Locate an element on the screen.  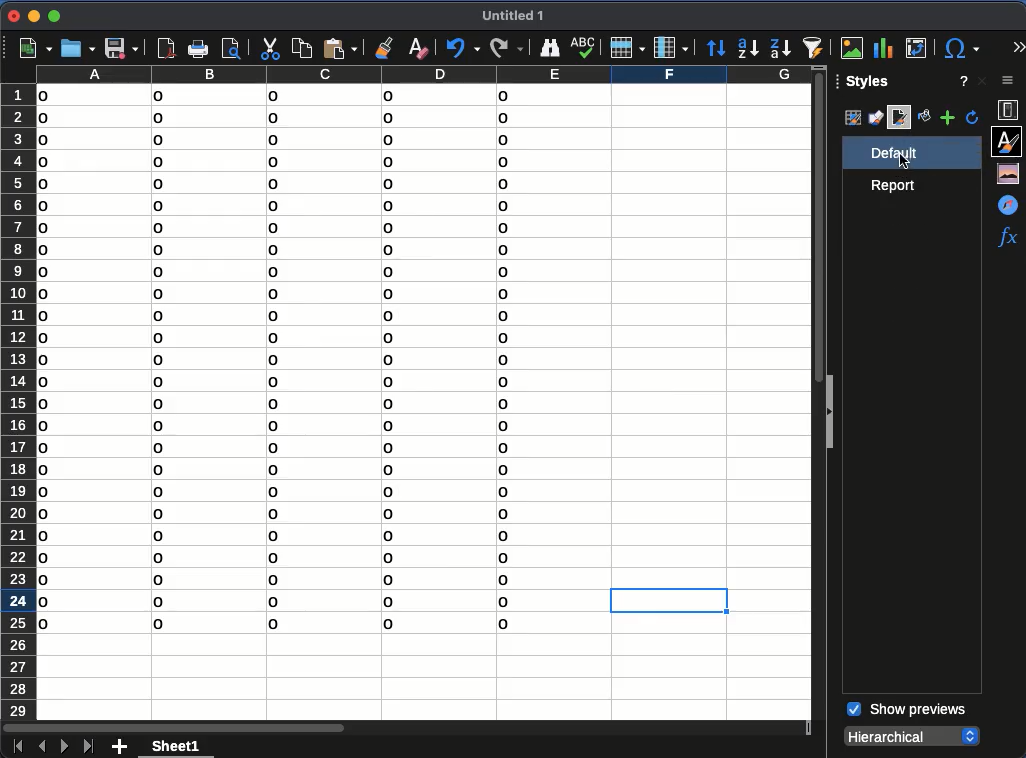
clone formatting is located at coordinates (384, 47).